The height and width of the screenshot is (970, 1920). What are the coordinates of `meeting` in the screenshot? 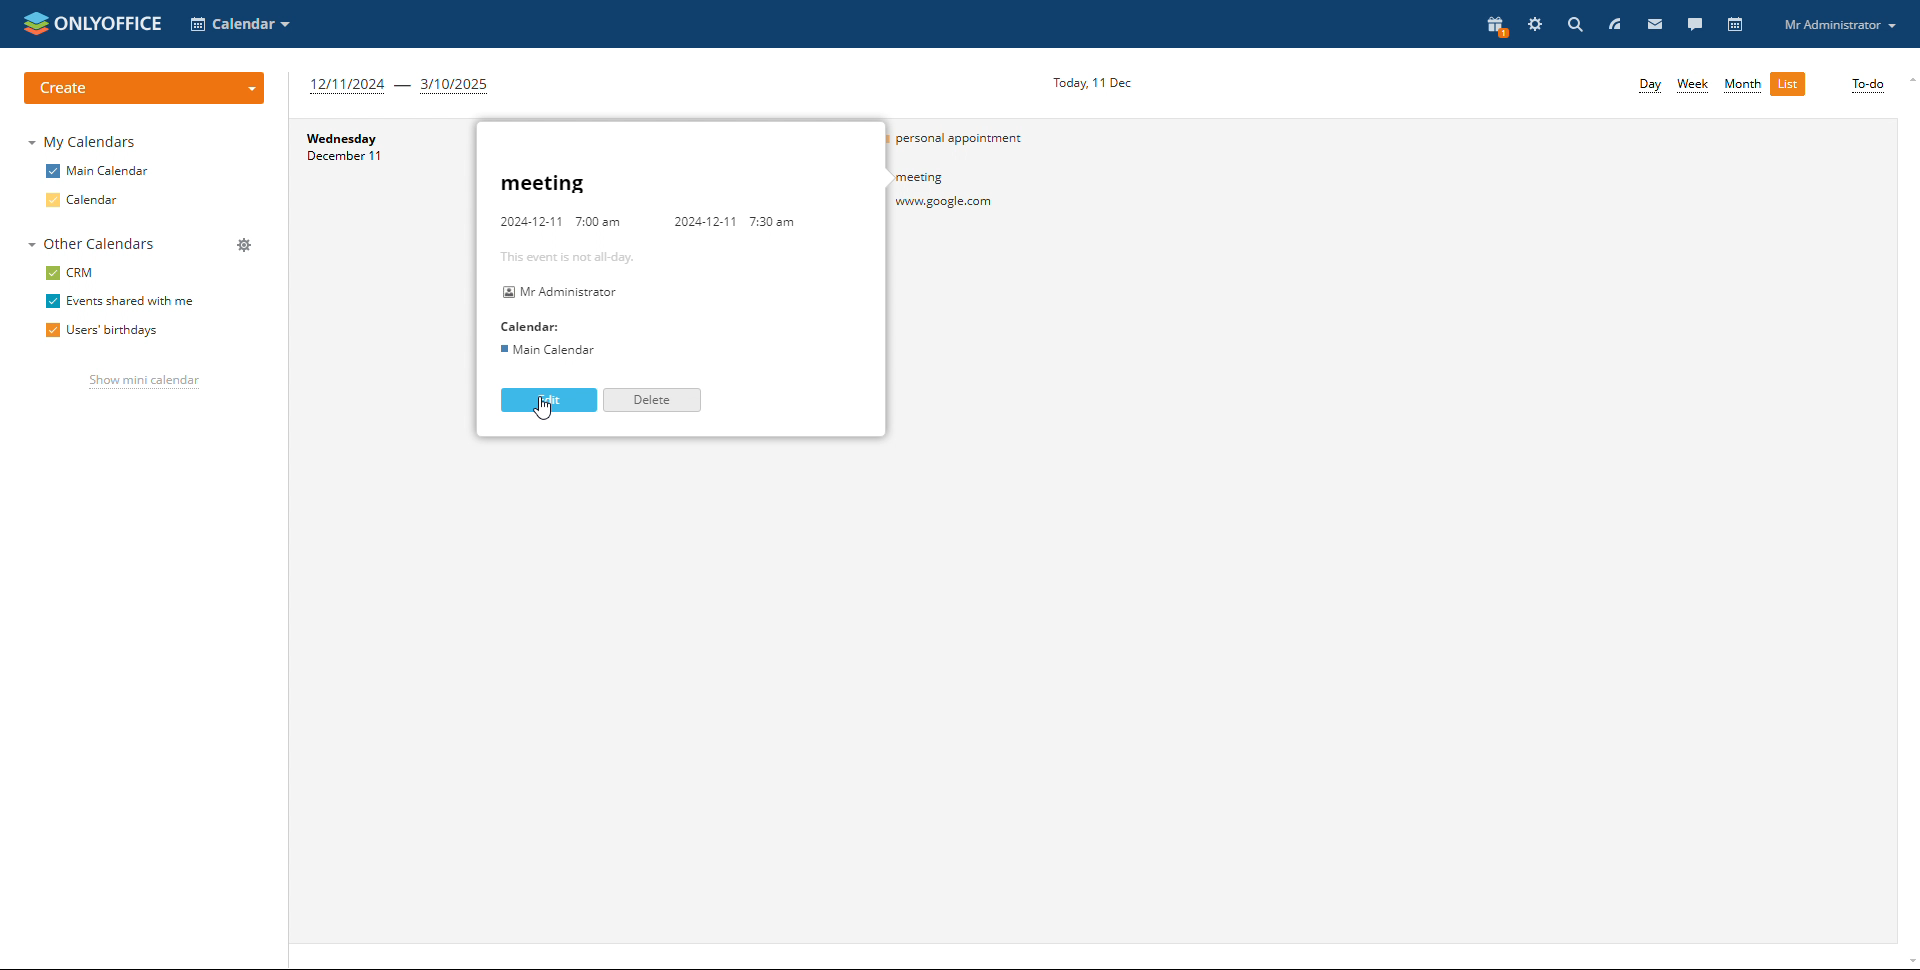 It's located at (980, 193).